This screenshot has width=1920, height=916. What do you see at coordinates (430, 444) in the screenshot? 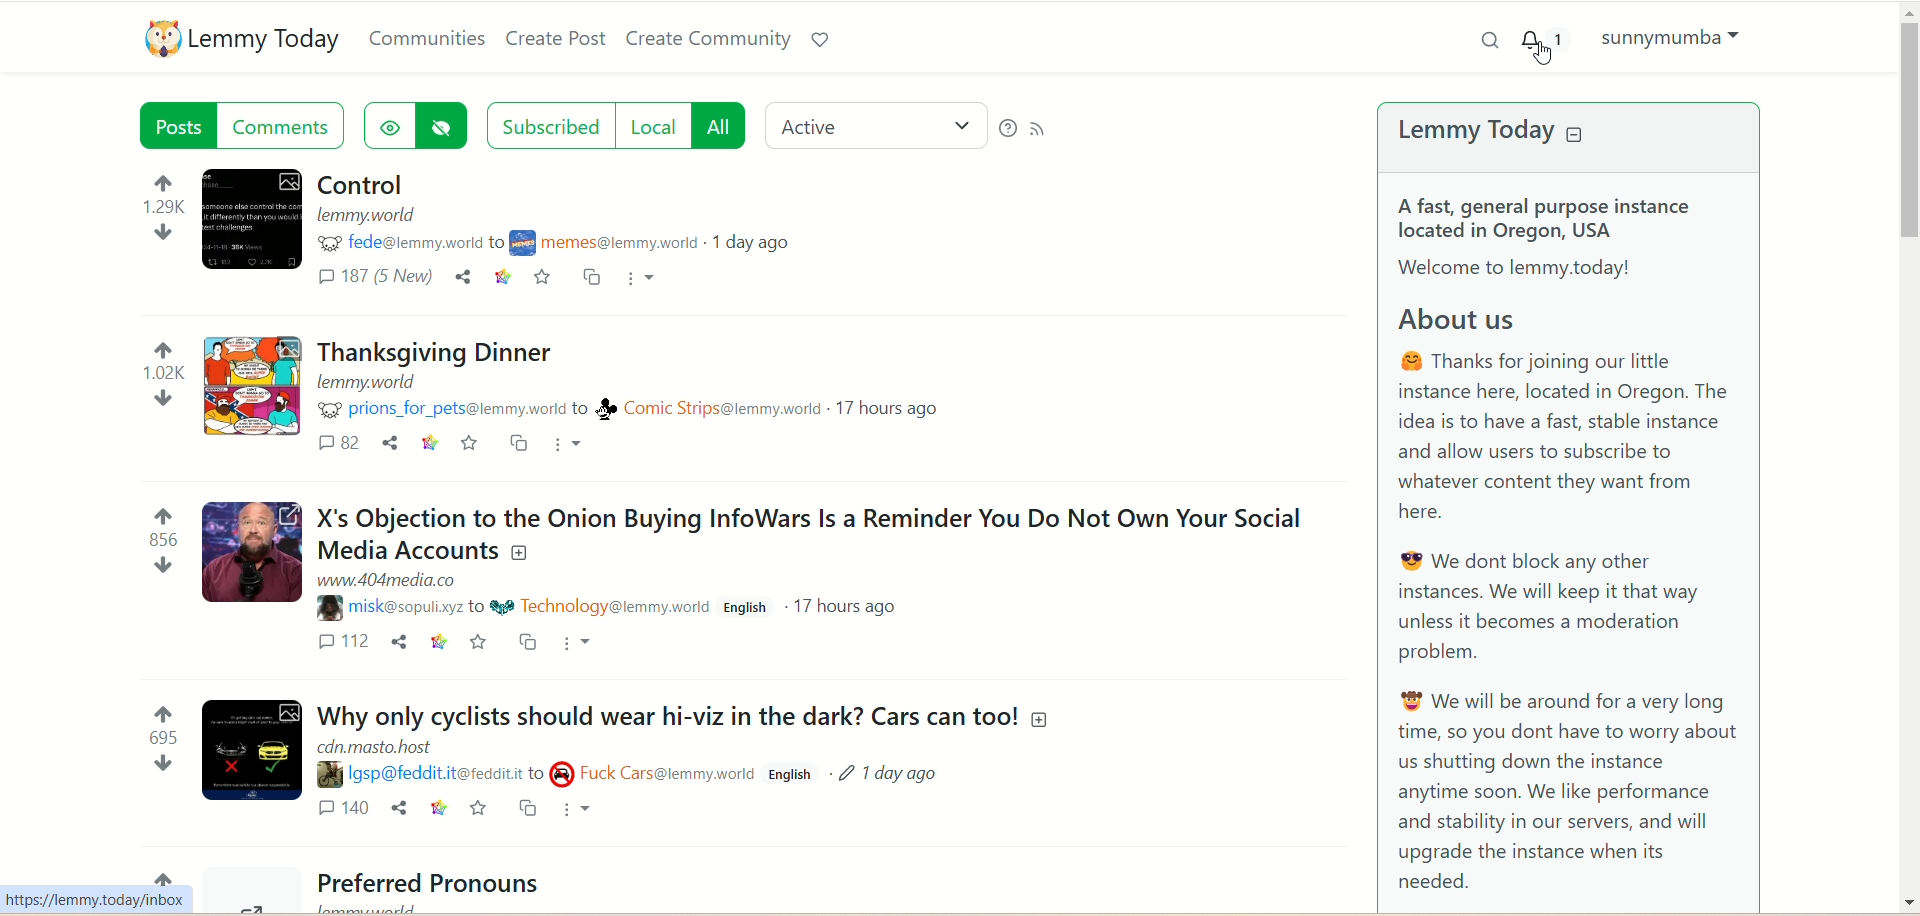
I see `context` at bounding box center [430, 444].